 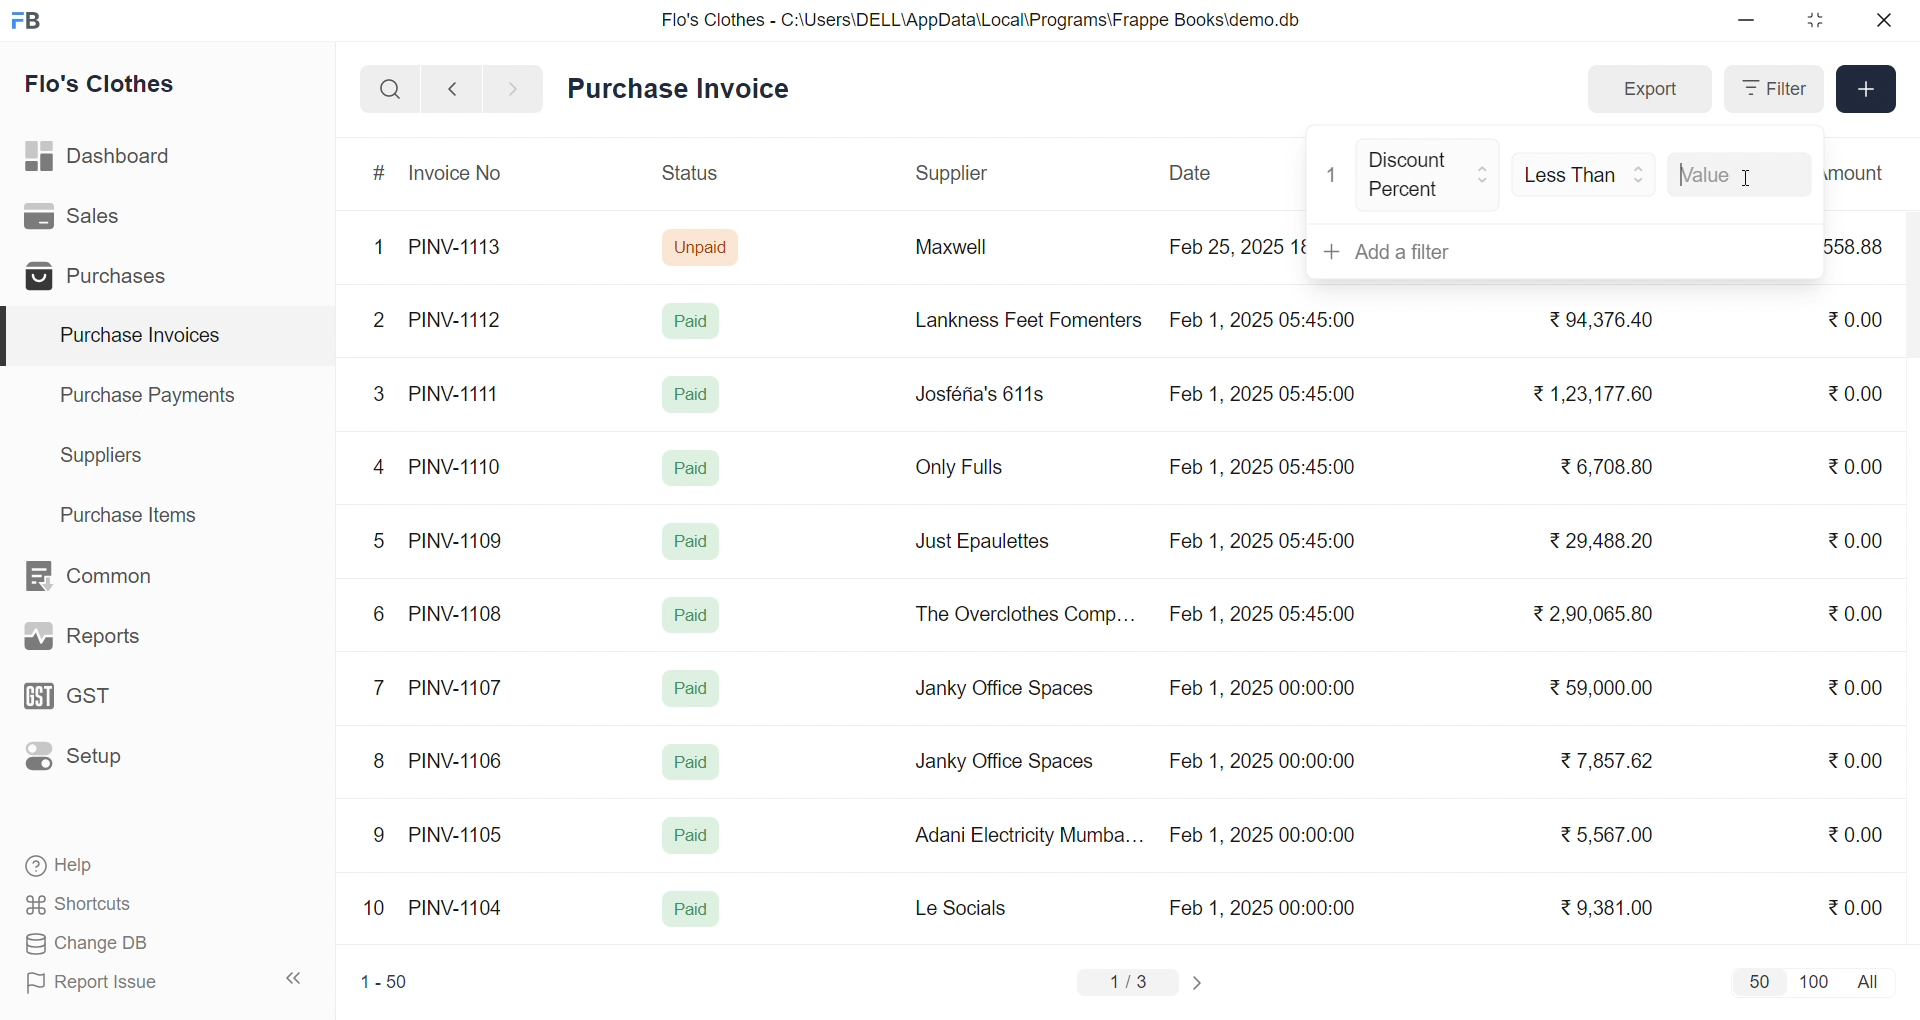 I want to click on Paid, so click(x=689, y=836).